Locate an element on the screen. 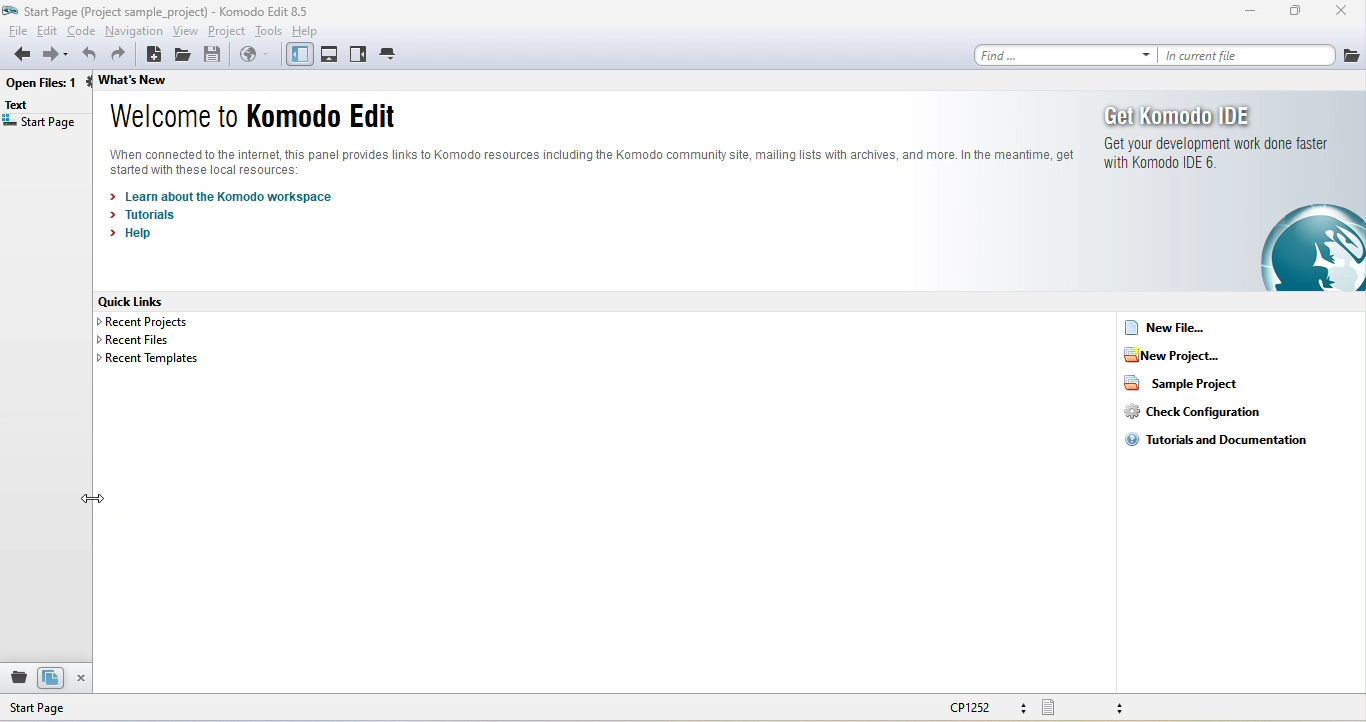 This screenshot has height=722, width=1366. view is located at coordinates (187, 31).